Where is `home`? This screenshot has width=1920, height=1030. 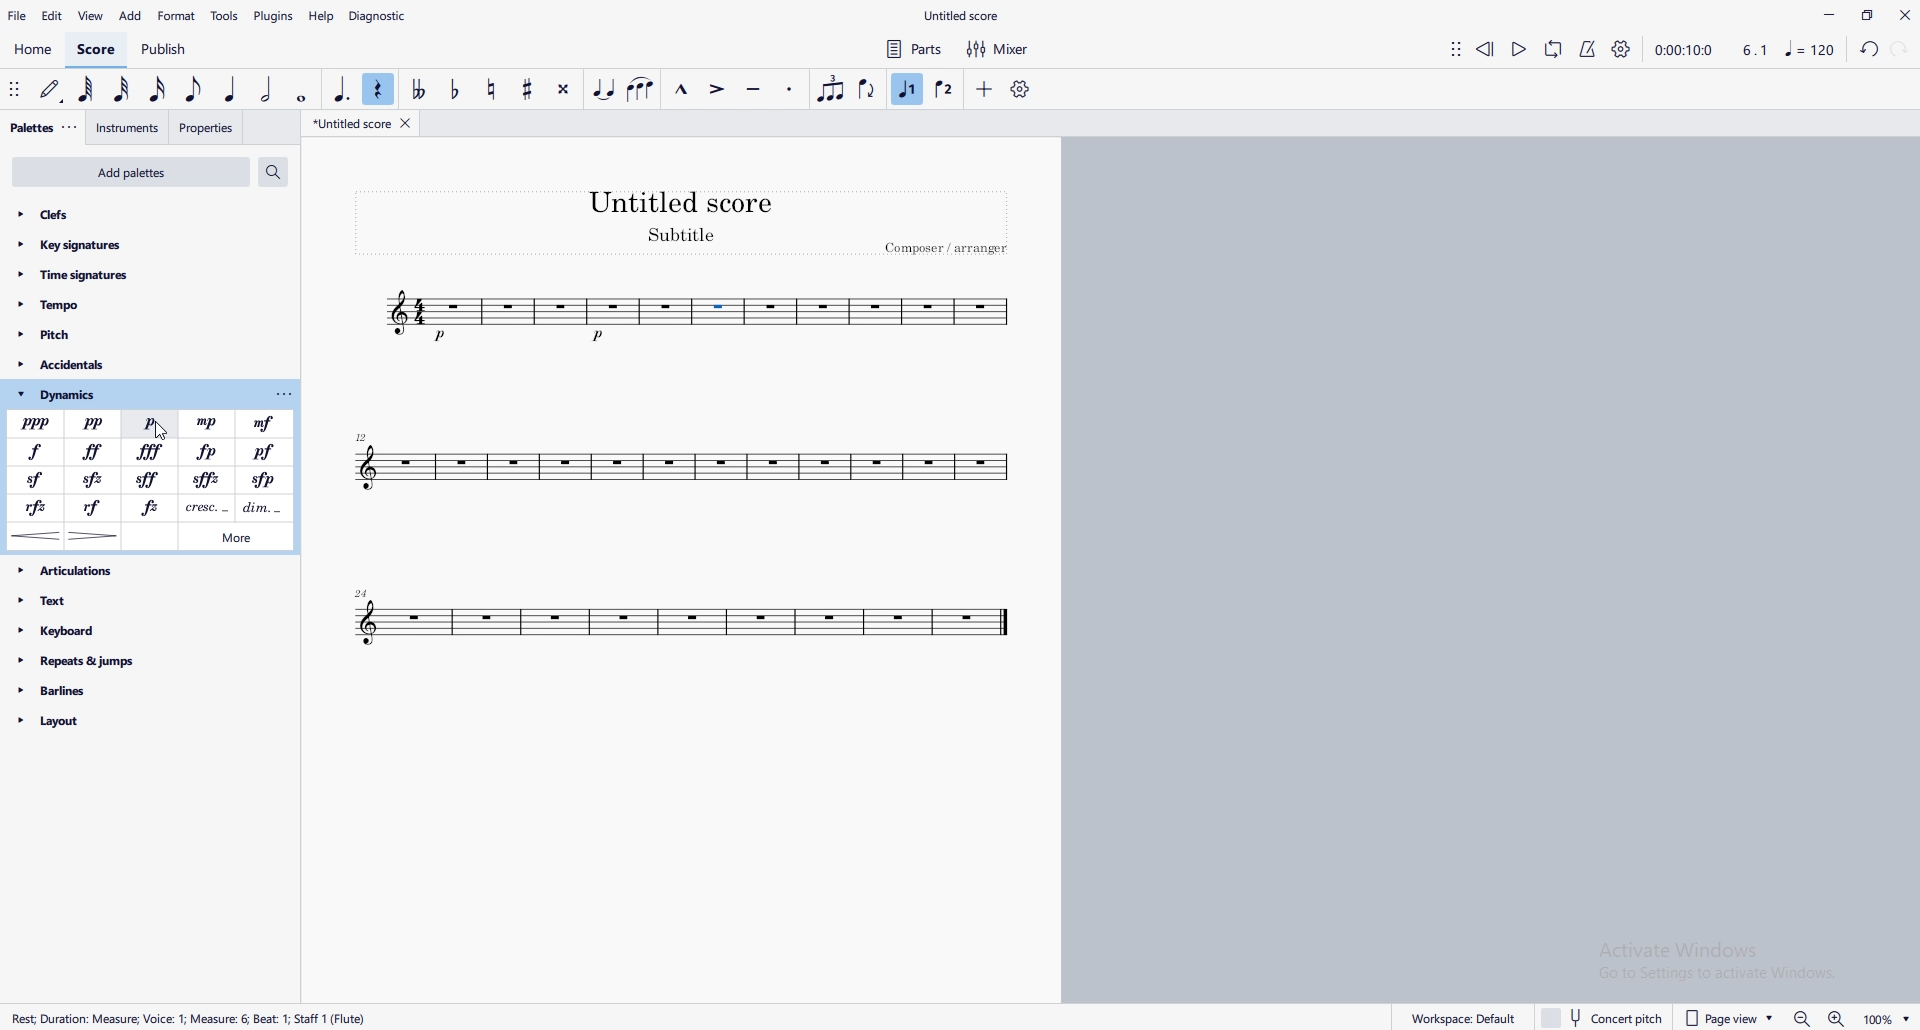
home is located at coordinates (34, 49).